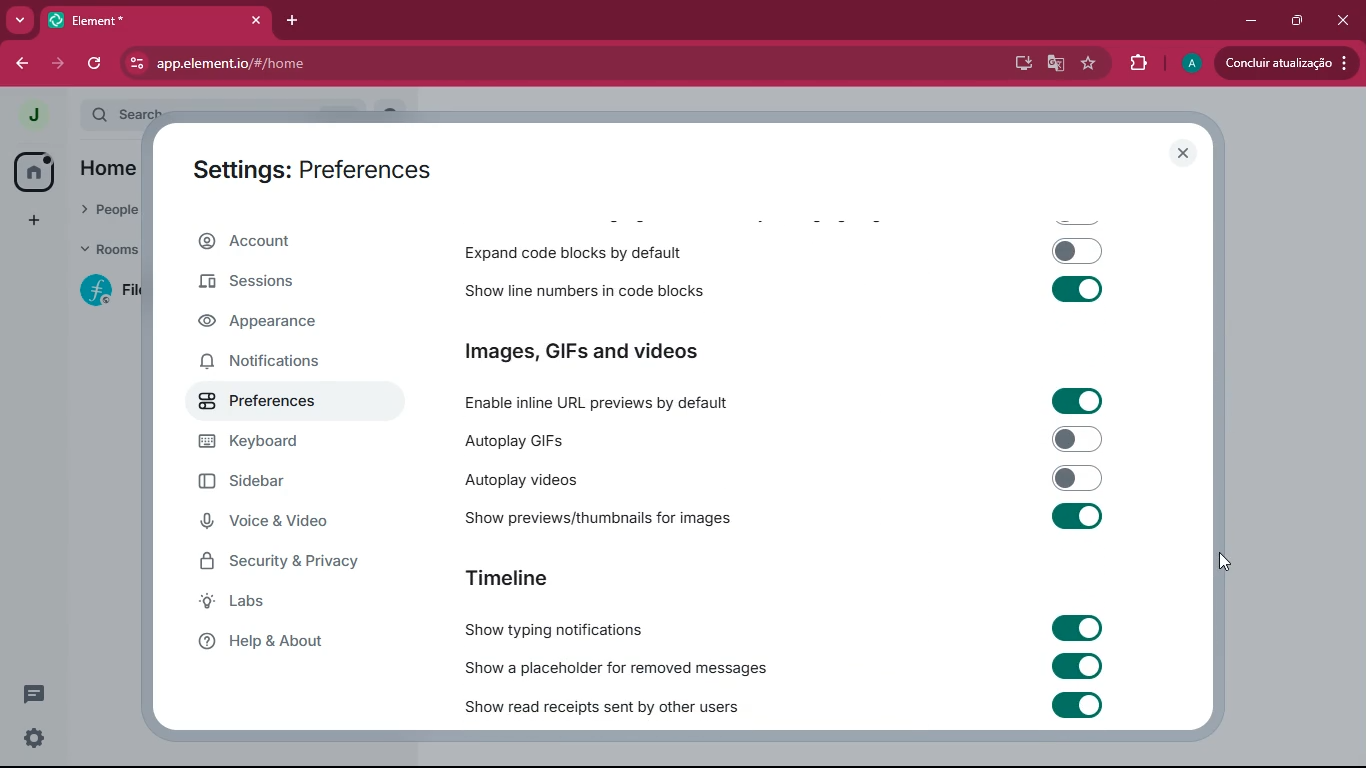  I want to click on app.element.io/#/home, so click(335, 64).